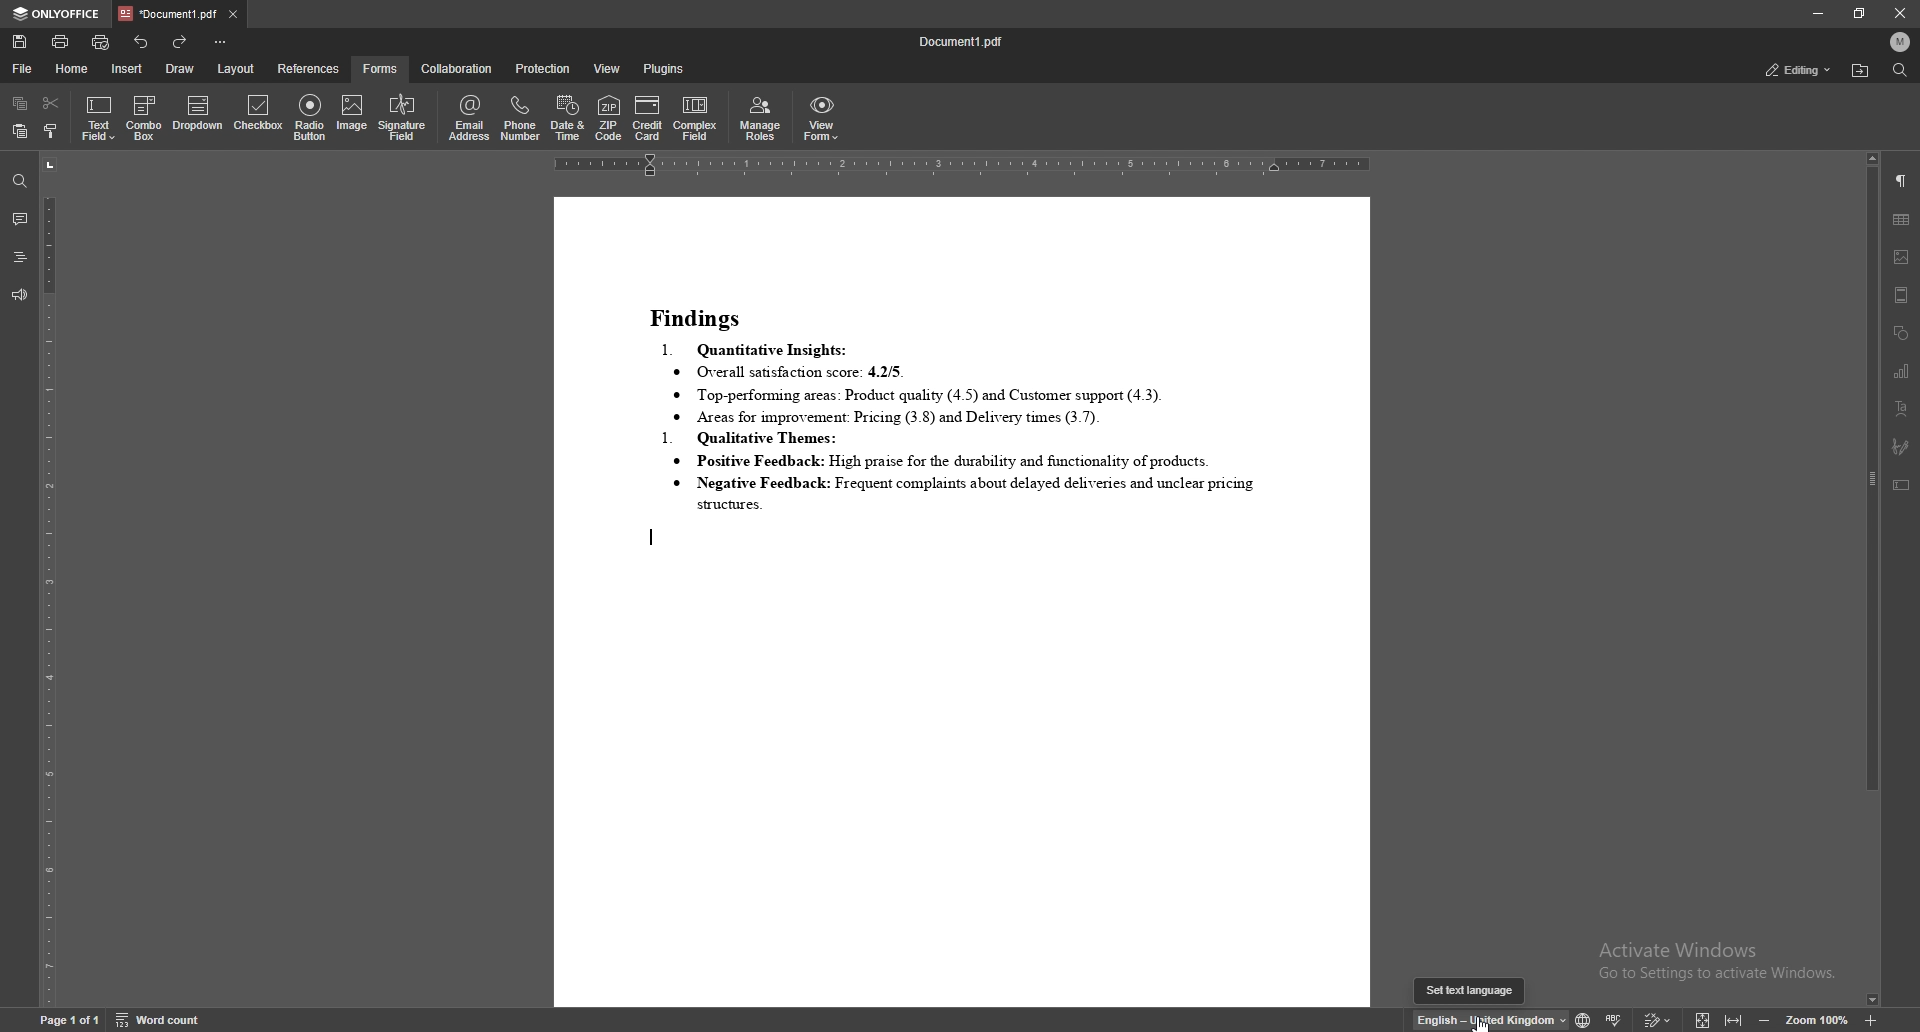 Image resolution: width=1920 pixels, height=1032 pixels. What do you see at coordinates (542, 69) in the screenshot?
I see `protection` at bounding box center [542, 69].